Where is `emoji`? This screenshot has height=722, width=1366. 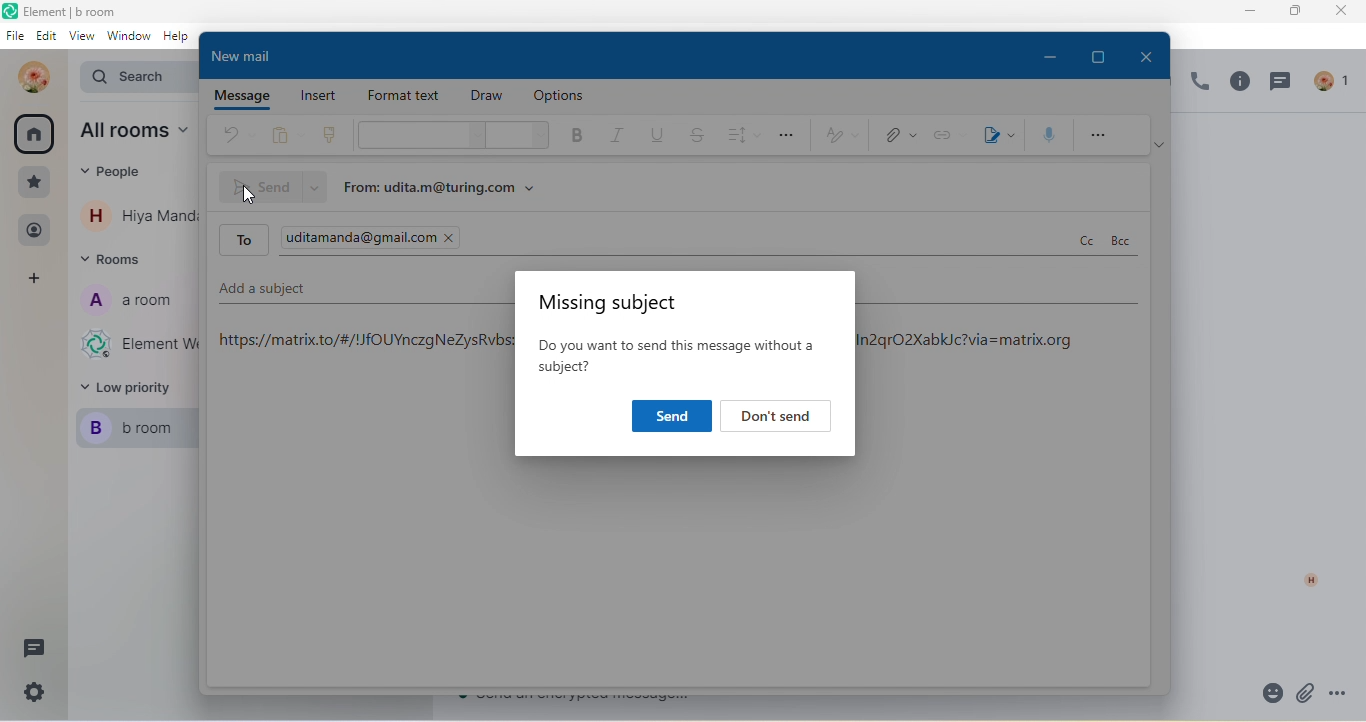 emoji is located at coordinates (1264, 694).